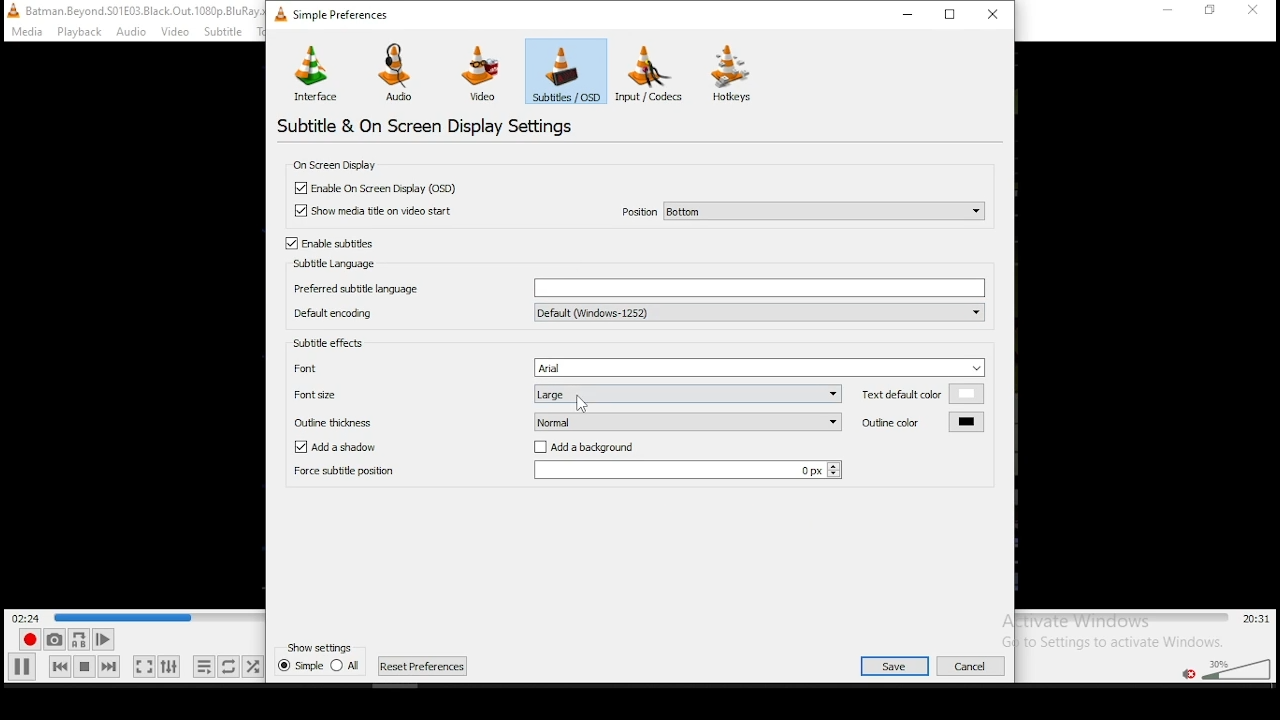 This screenshot has height=720, width=1280. What do you see at coordinates (336, 18) in the screenshot?
I see `simple preferences` at bounding box center [336, 18].